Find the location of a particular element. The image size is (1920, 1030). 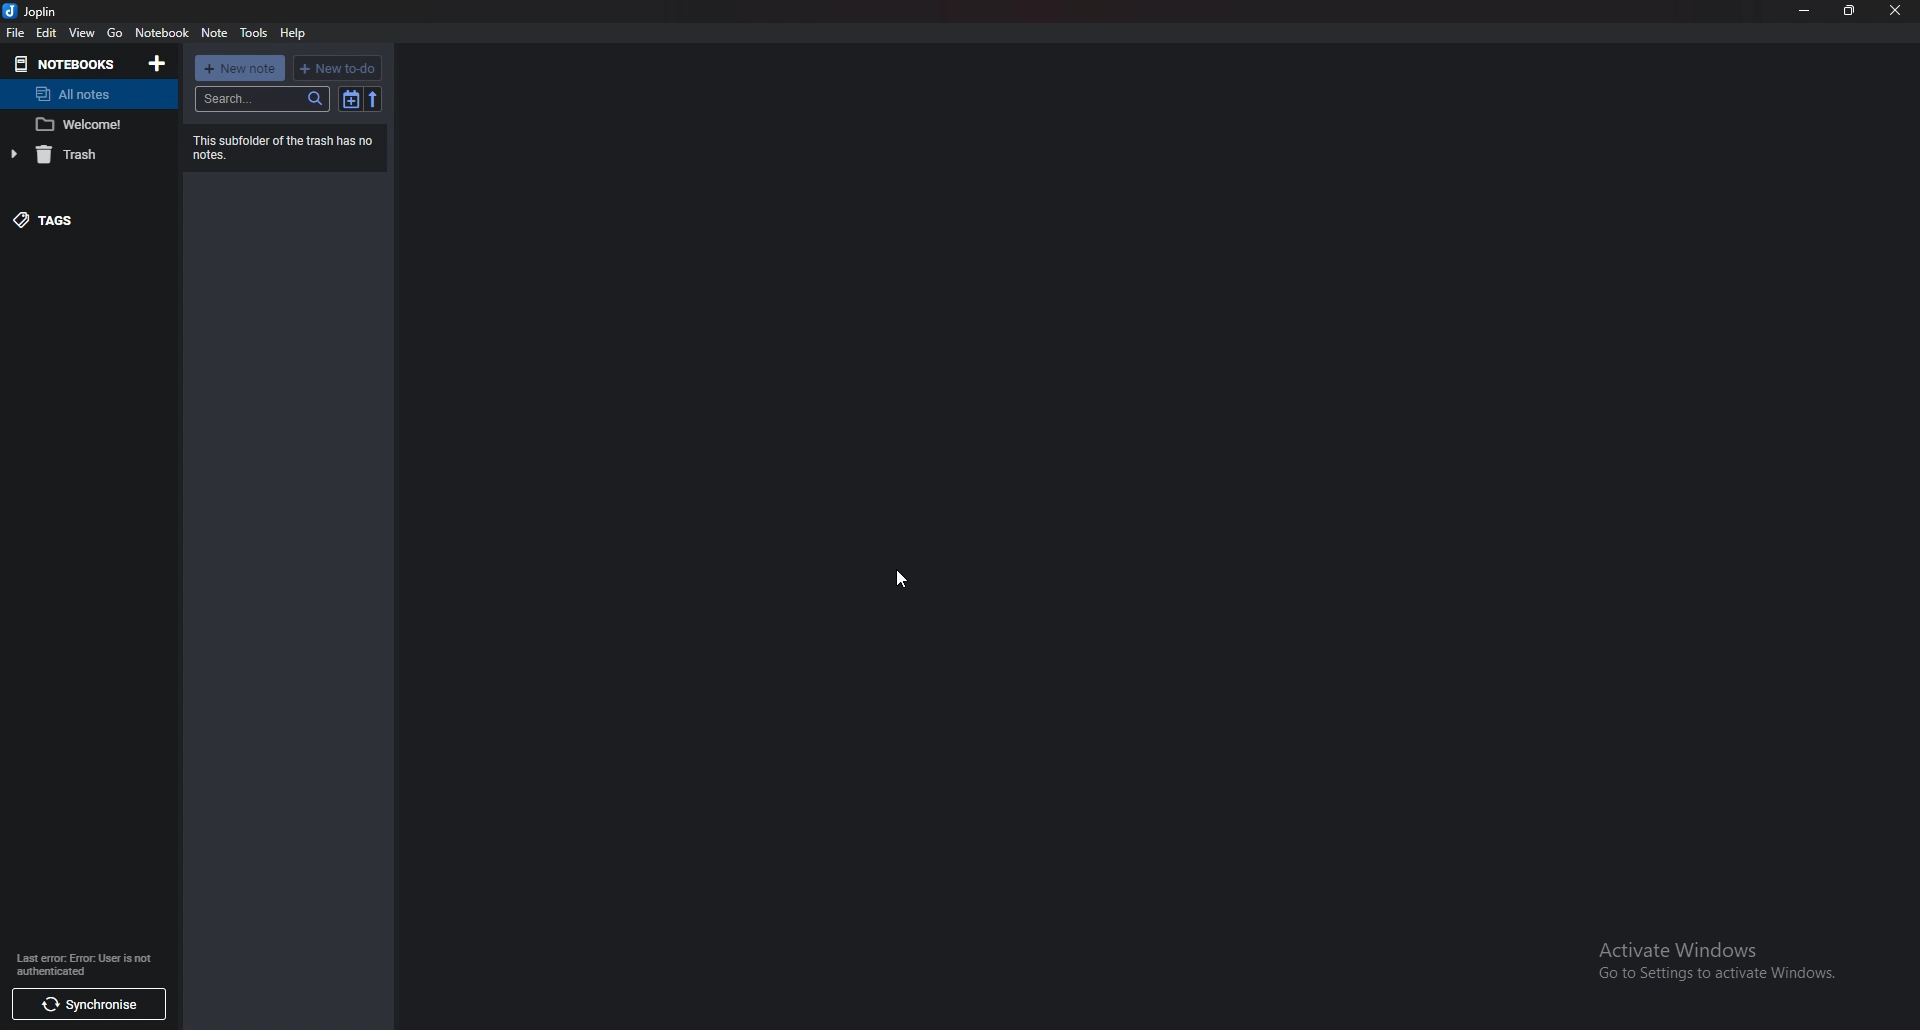

View is located at coordinates (81, 33).